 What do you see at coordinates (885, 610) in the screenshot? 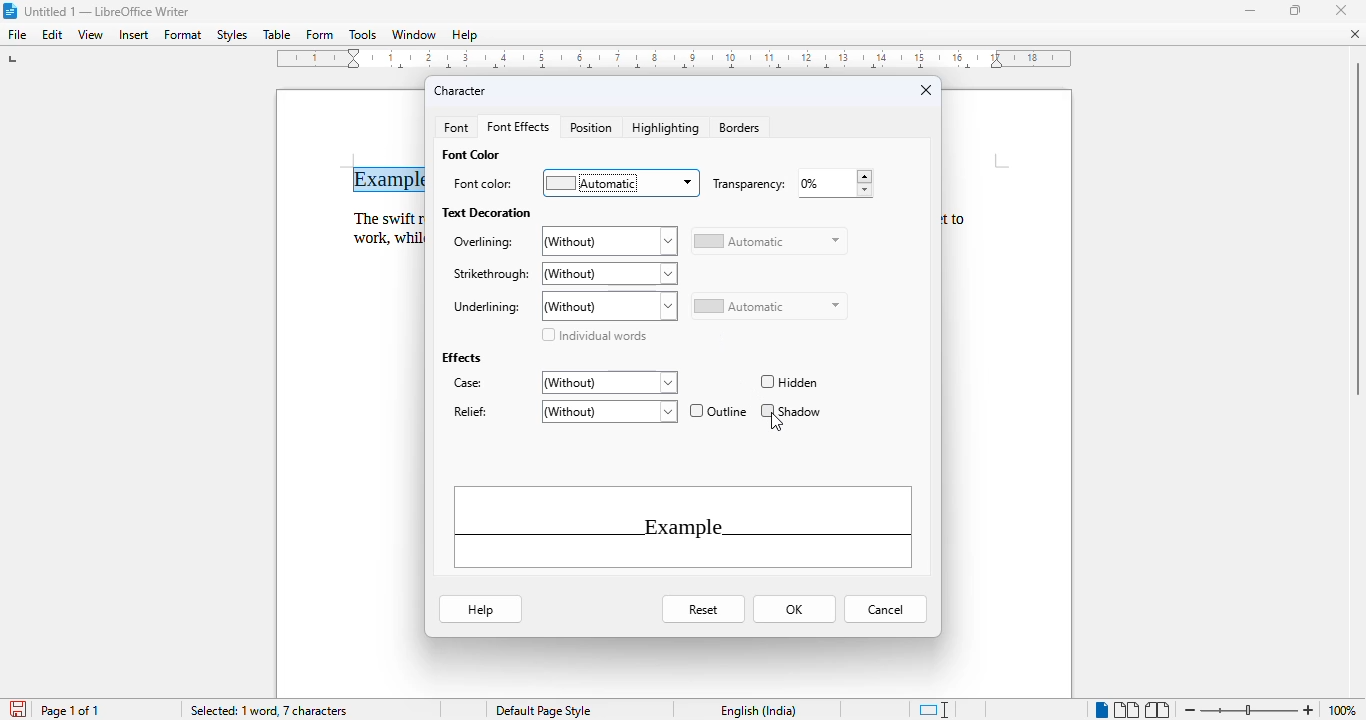
I see `cancel` at bounding box center [885, 610].